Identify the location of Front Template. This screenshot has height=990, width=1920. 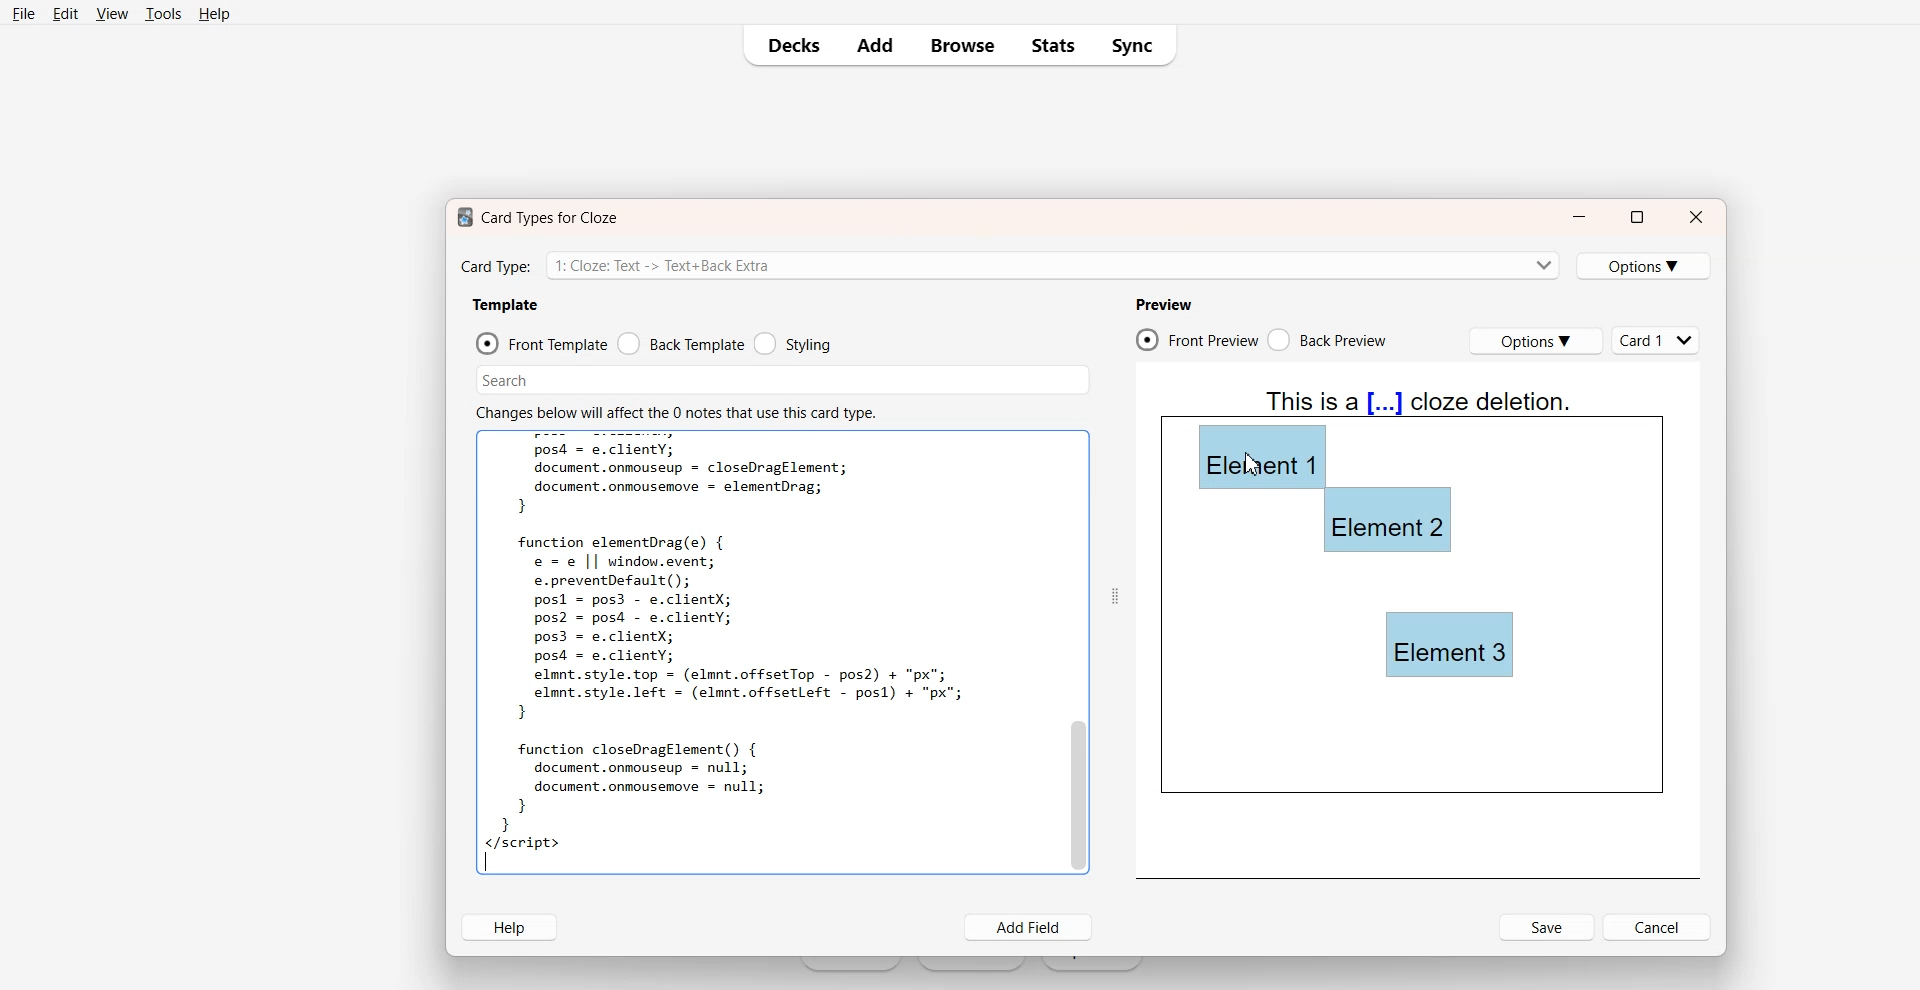
(541, 343).